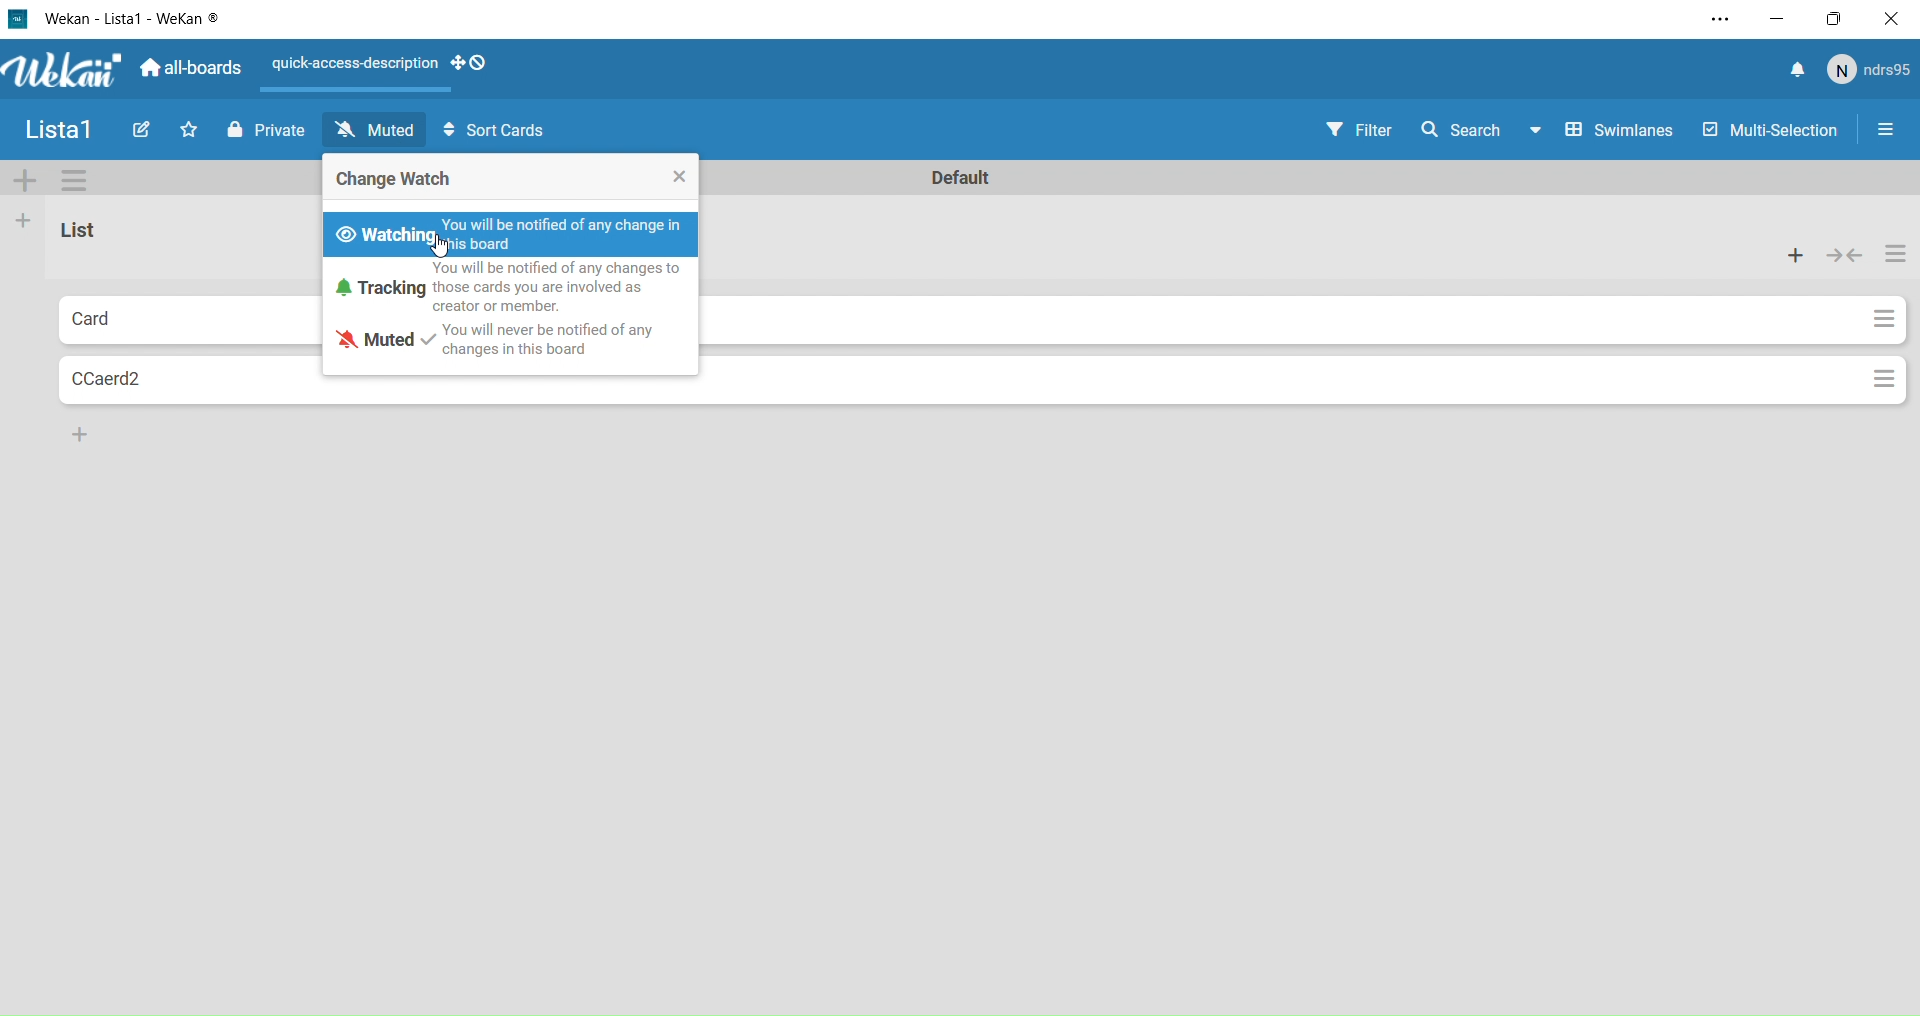 The height and width of the screenshot is (1016, 1920). Describe the element at coordinates (58, 130) in the screenshot. I see `Name` at that location.